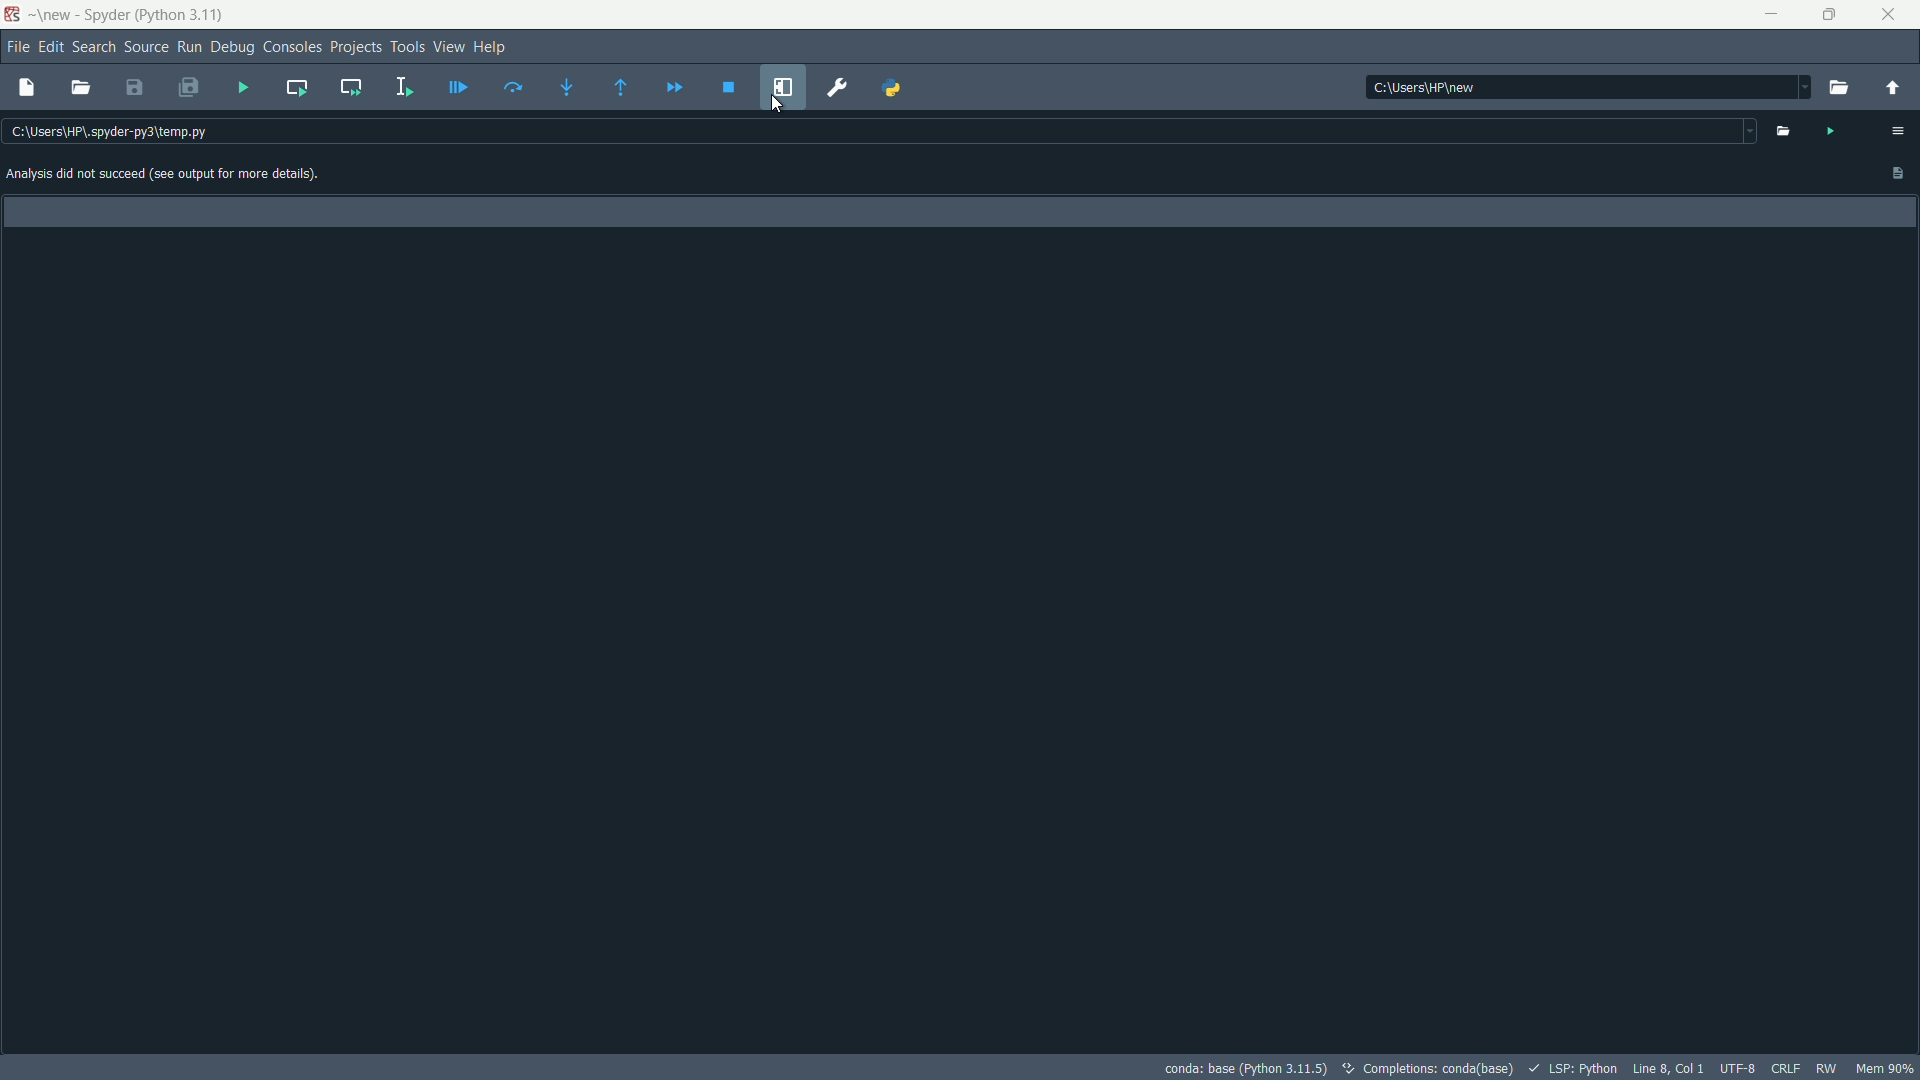  What do you see at coordinates (182, 16) in the screenshot?
I see `python 3.11` at bounding box center [182, 16].